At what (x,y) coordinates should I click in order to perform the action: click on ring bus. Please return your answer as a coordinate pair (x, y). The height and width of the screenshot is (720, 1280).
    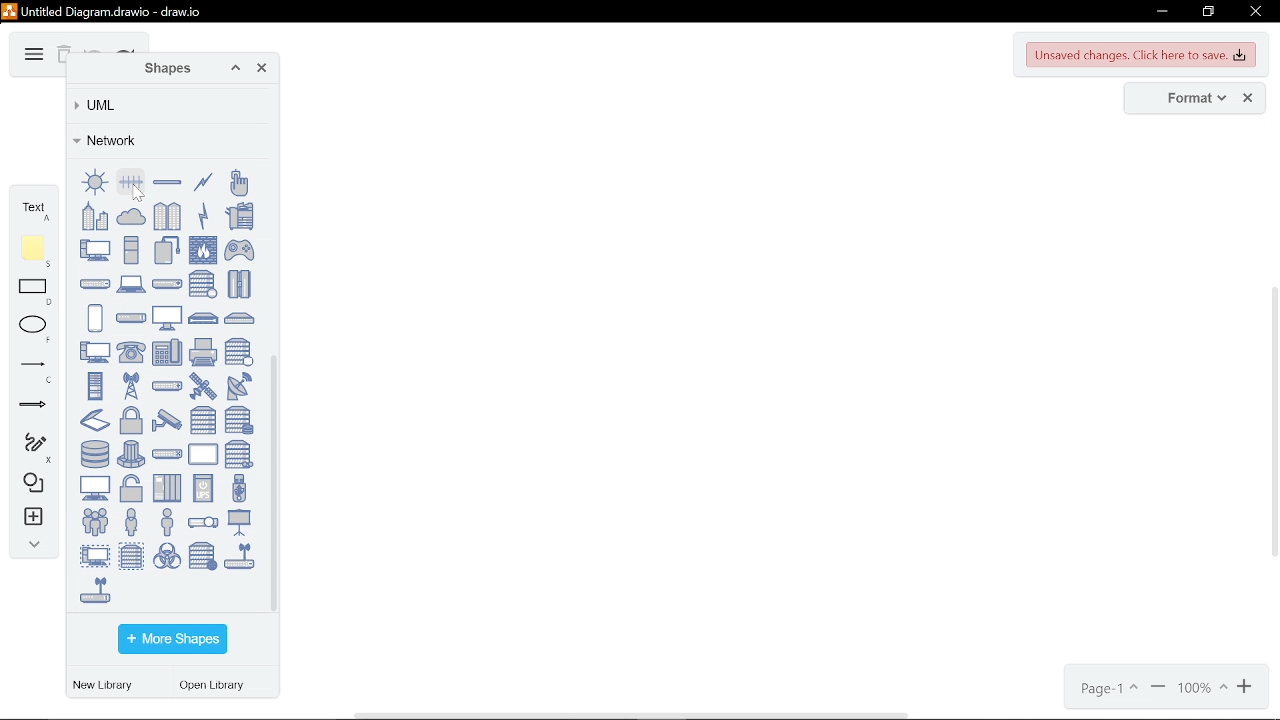
    Looking at the image, I should click on (95, 182).